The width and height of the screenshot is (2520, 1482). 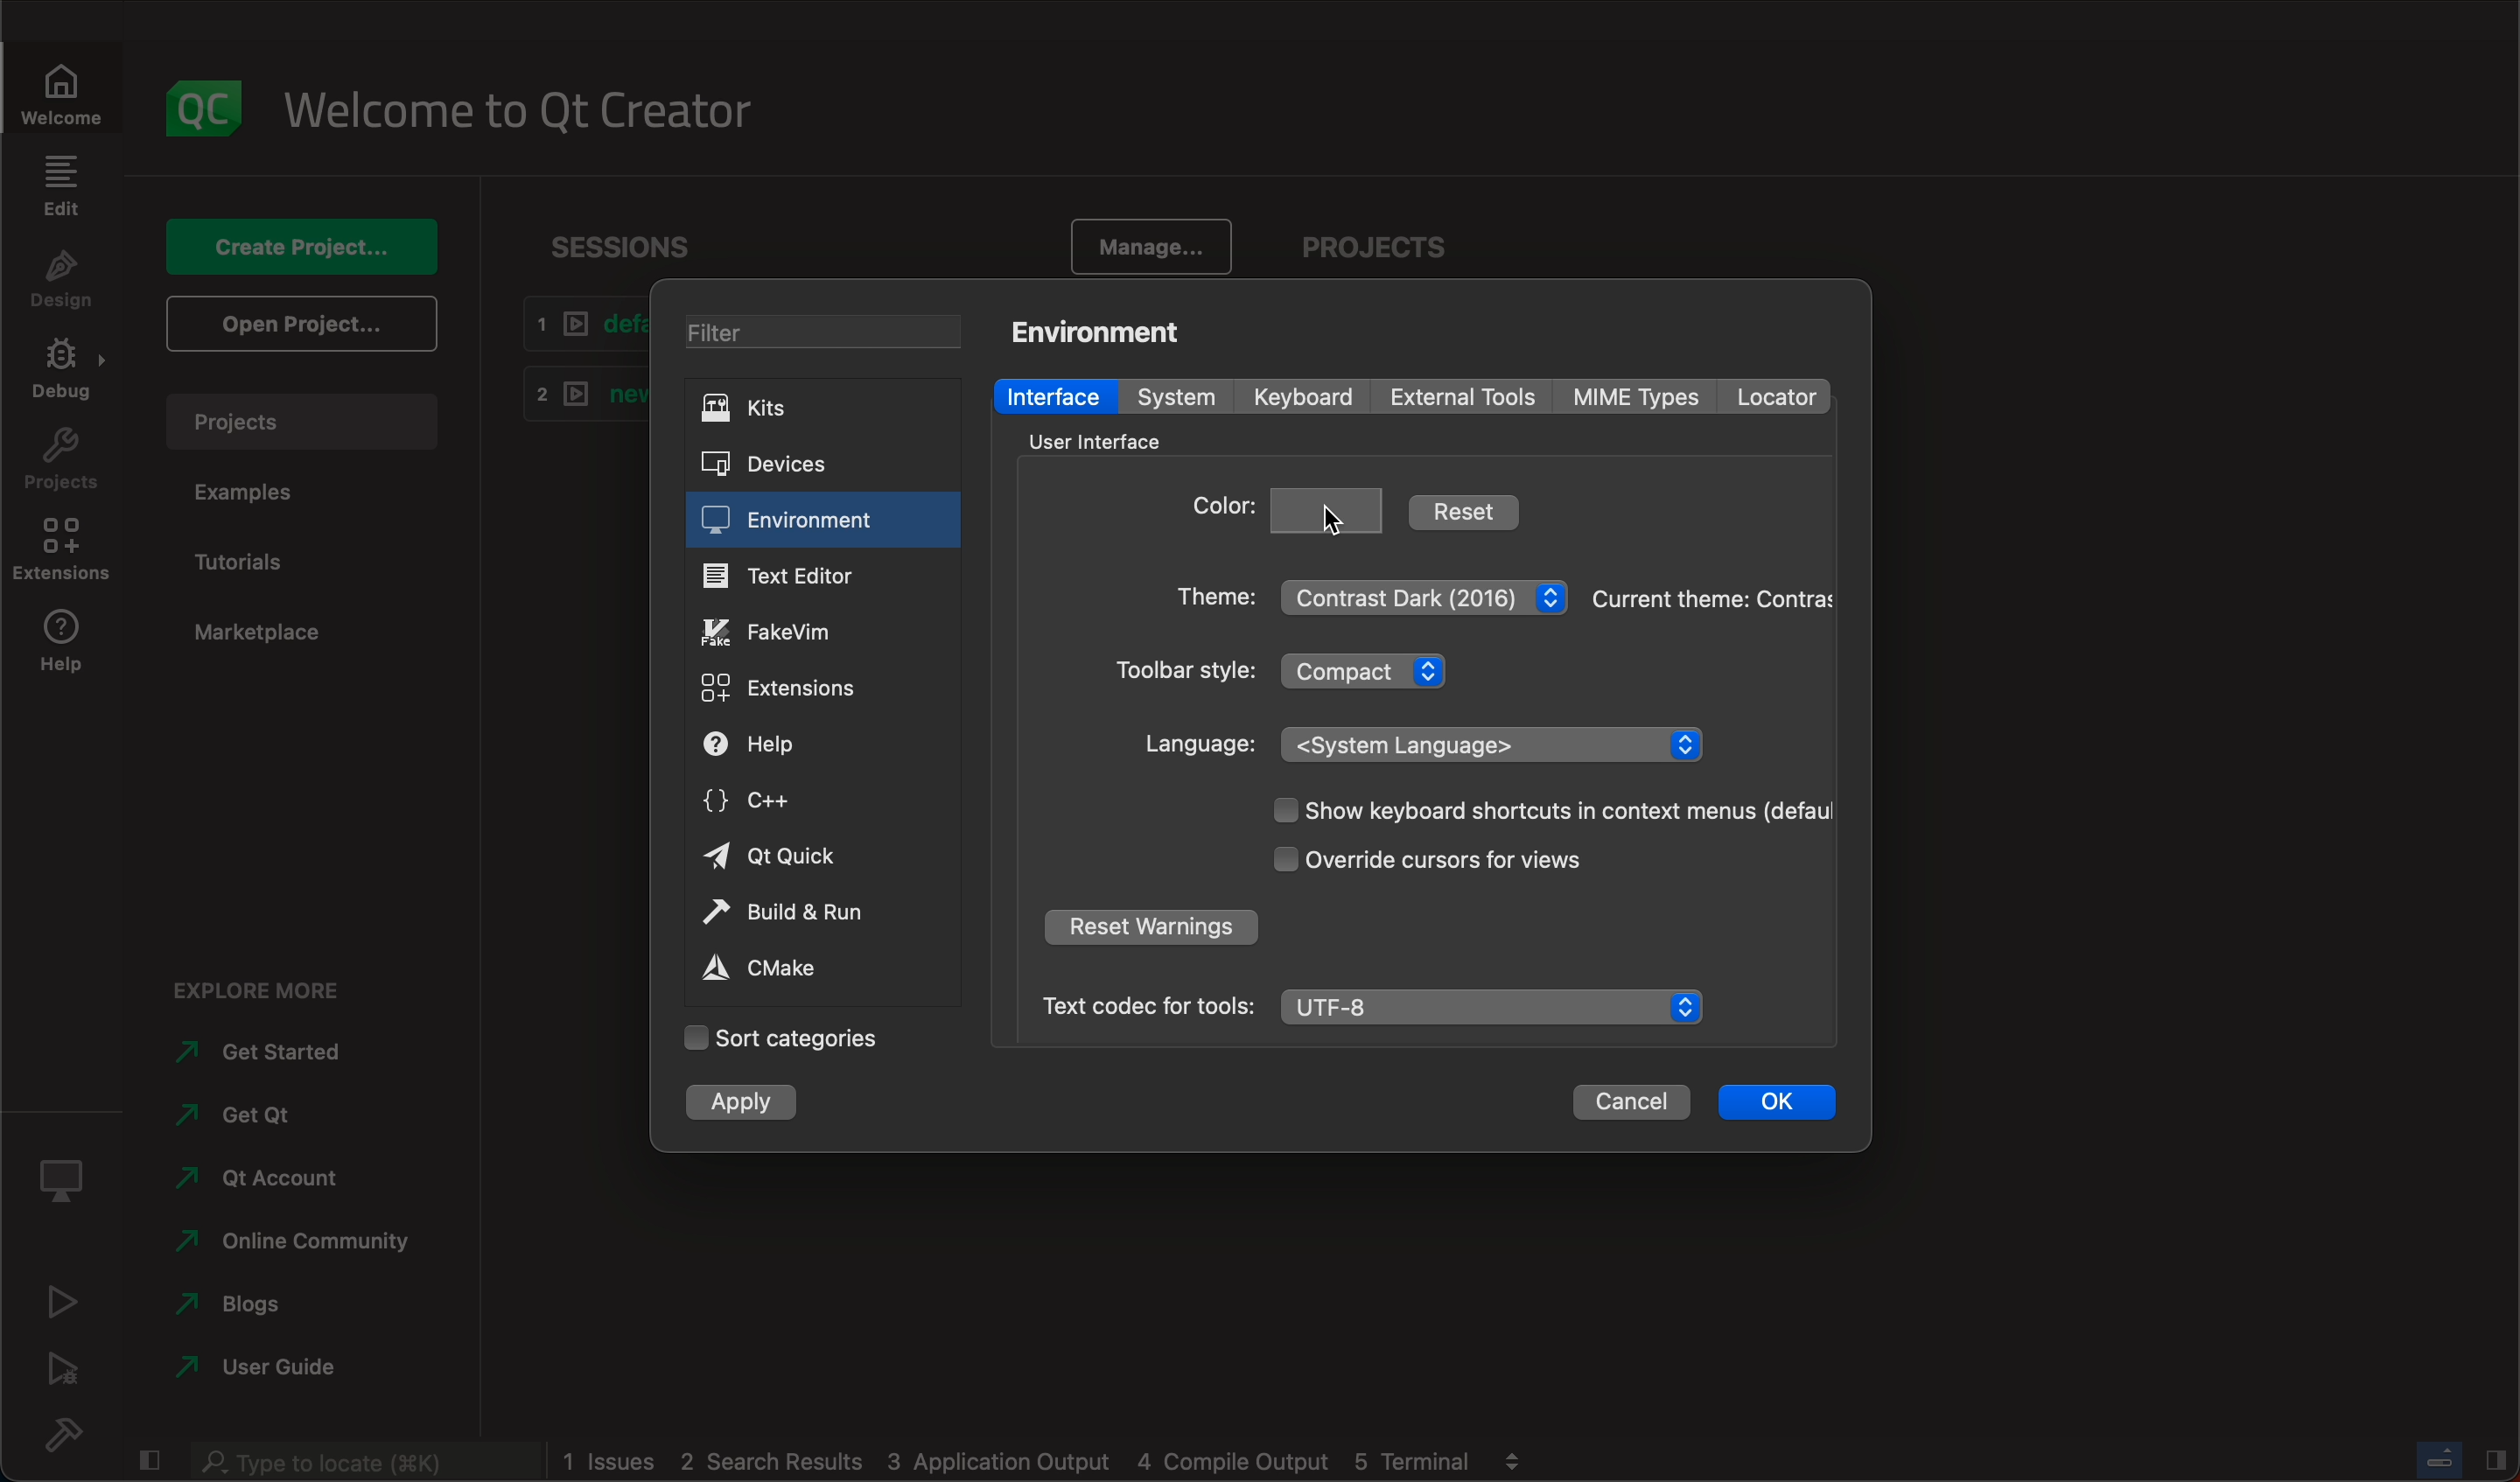 I want to click on cursor, so click(x=1465, y=859).